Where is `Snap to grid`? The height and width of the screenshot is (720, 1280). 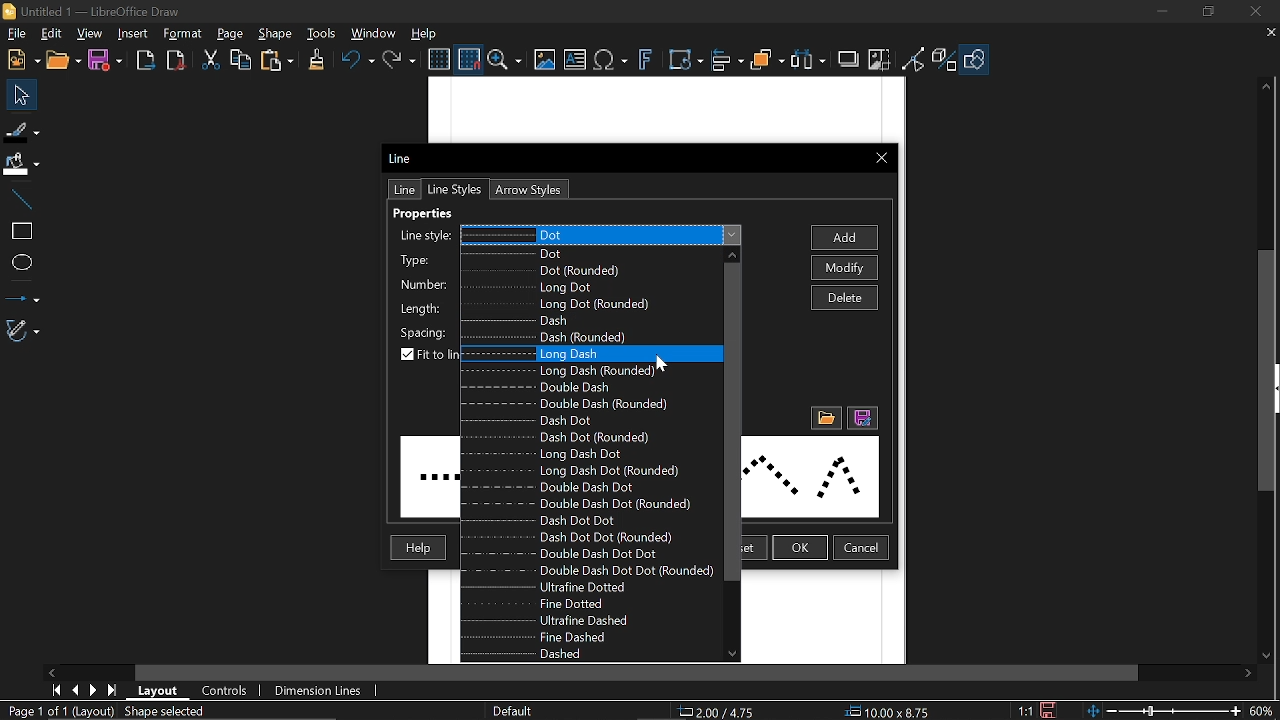
Snap to grid is located at coordinates (467, 58).